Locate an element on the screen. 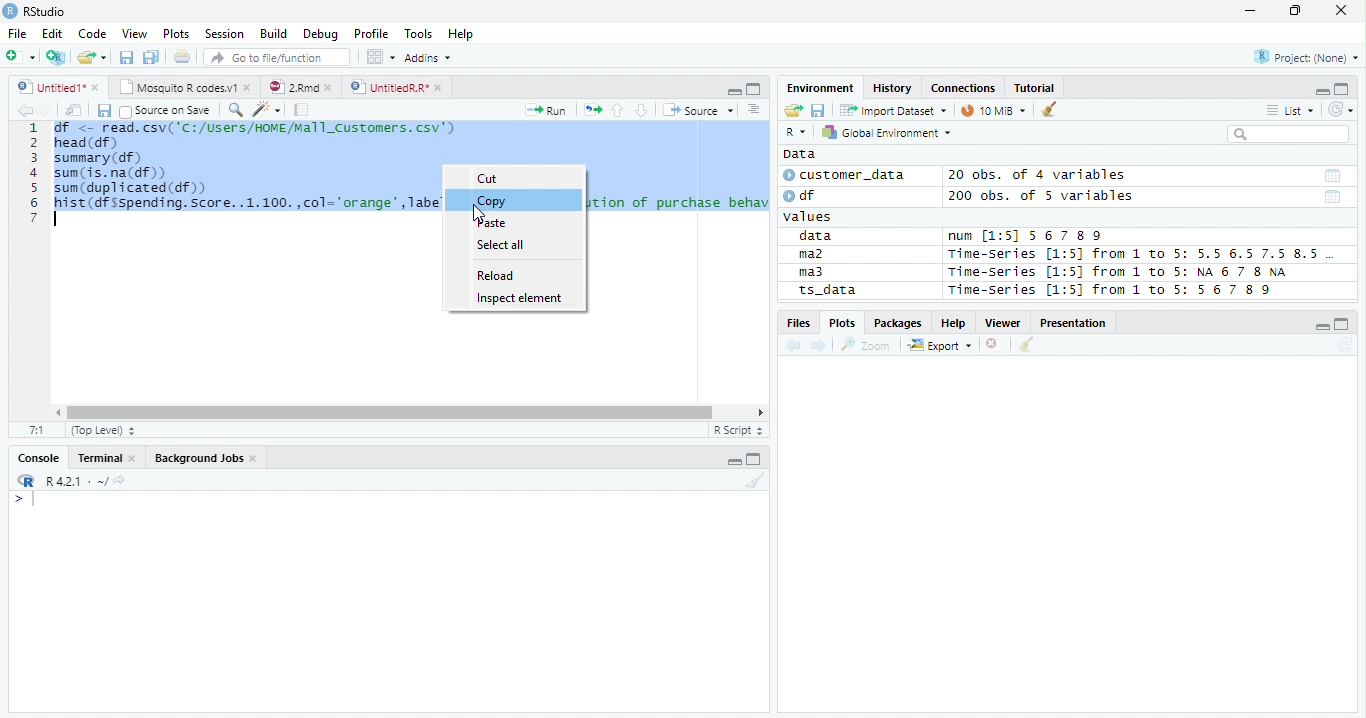 The width and height of the screenshot is (1366, 718). Reload is located at coordinates (498, 275).